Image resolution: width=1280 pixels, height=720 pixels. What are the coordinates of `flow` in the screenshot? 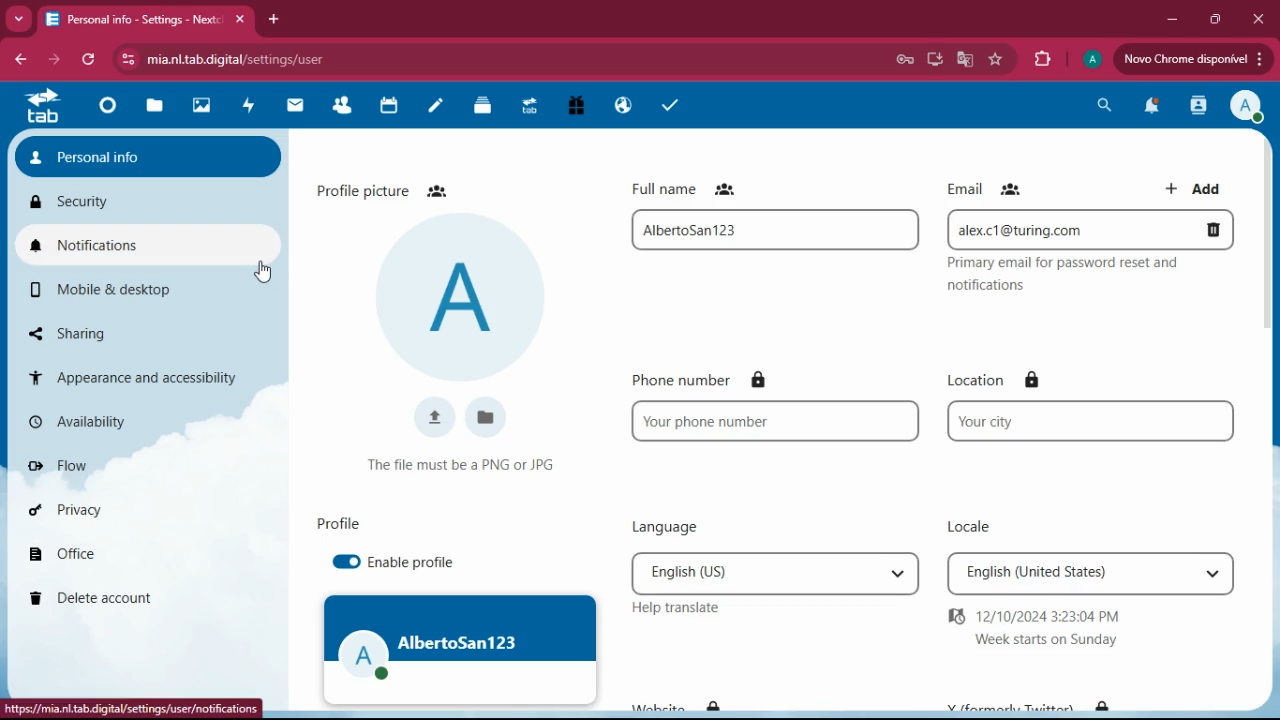 It's located at (125, 466).